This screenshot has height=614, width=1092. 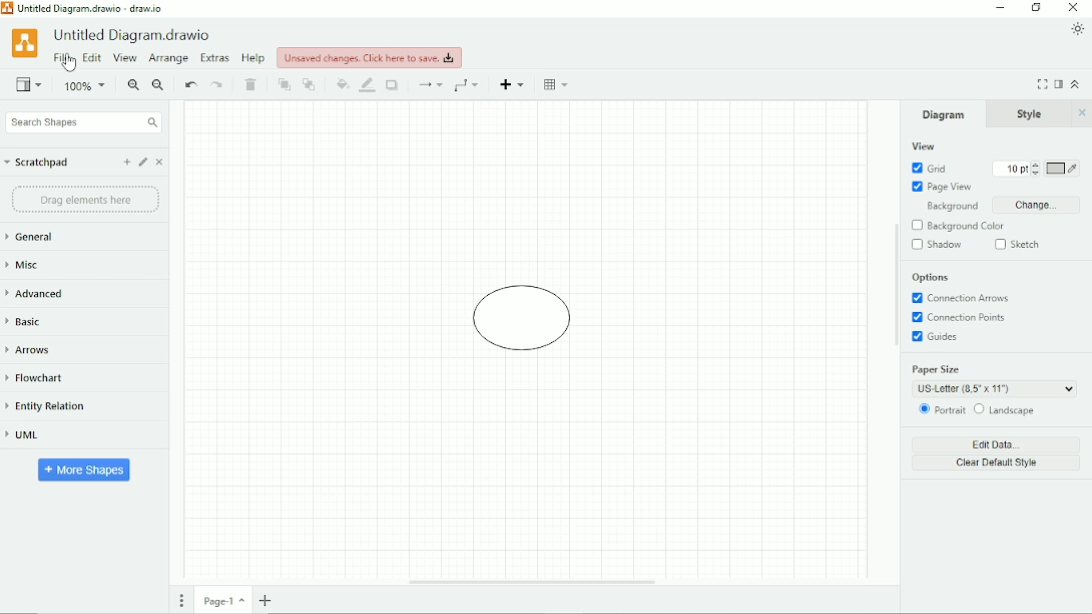 What do you see at coordinates (1063, 168) in the screenshot?
I see `Grid color` at bounding box center [1063, 168].